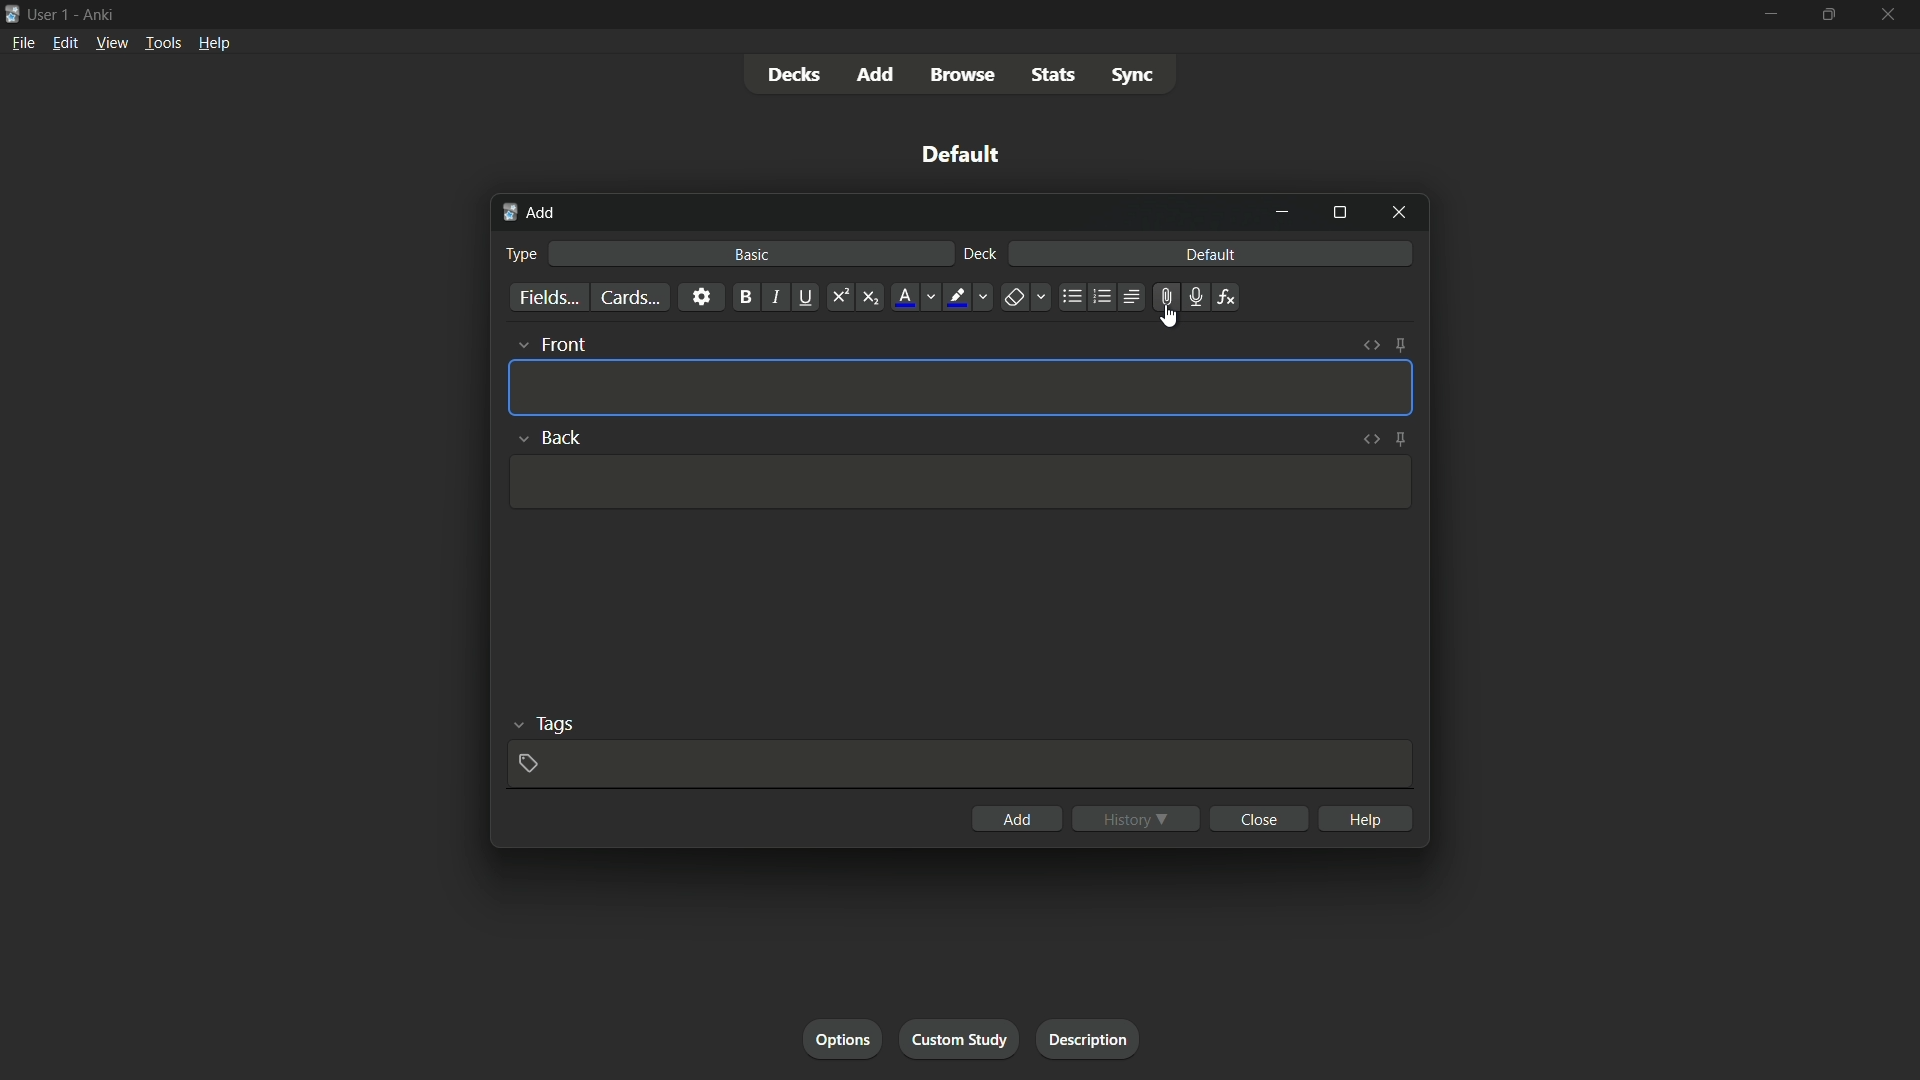 The height and width of the screenshot is (1080, 1920). I want to click on decks, so click(794, 76).